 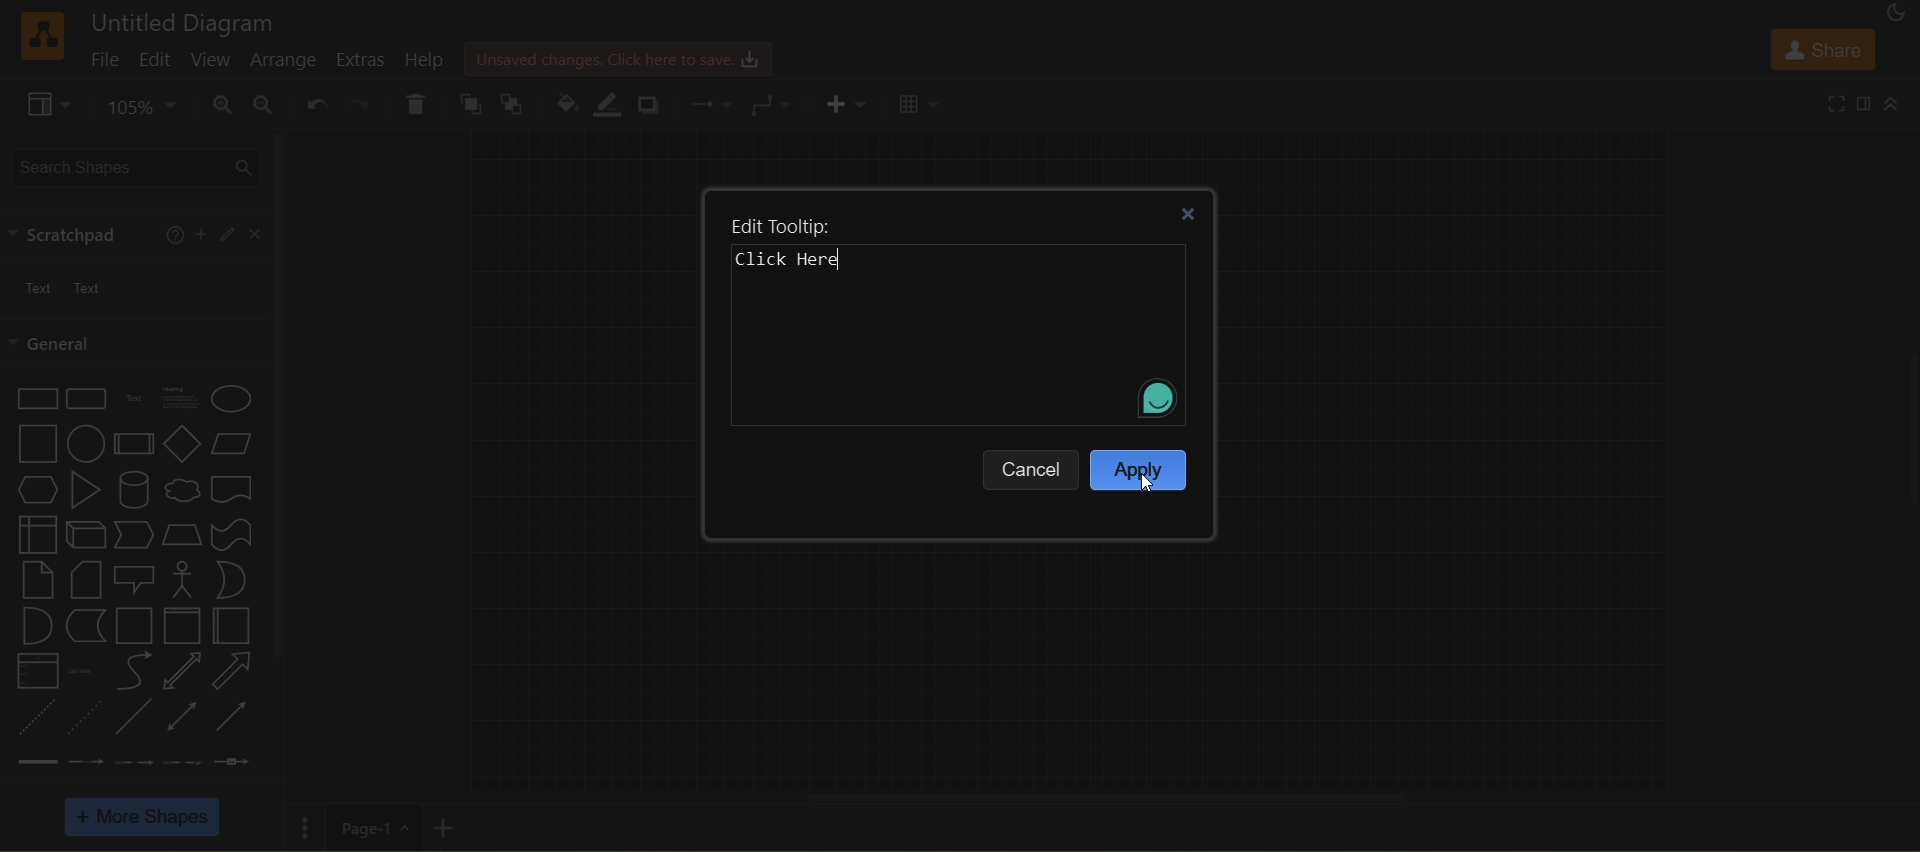 I want to click on dashed line, so click(x=34, y=717).